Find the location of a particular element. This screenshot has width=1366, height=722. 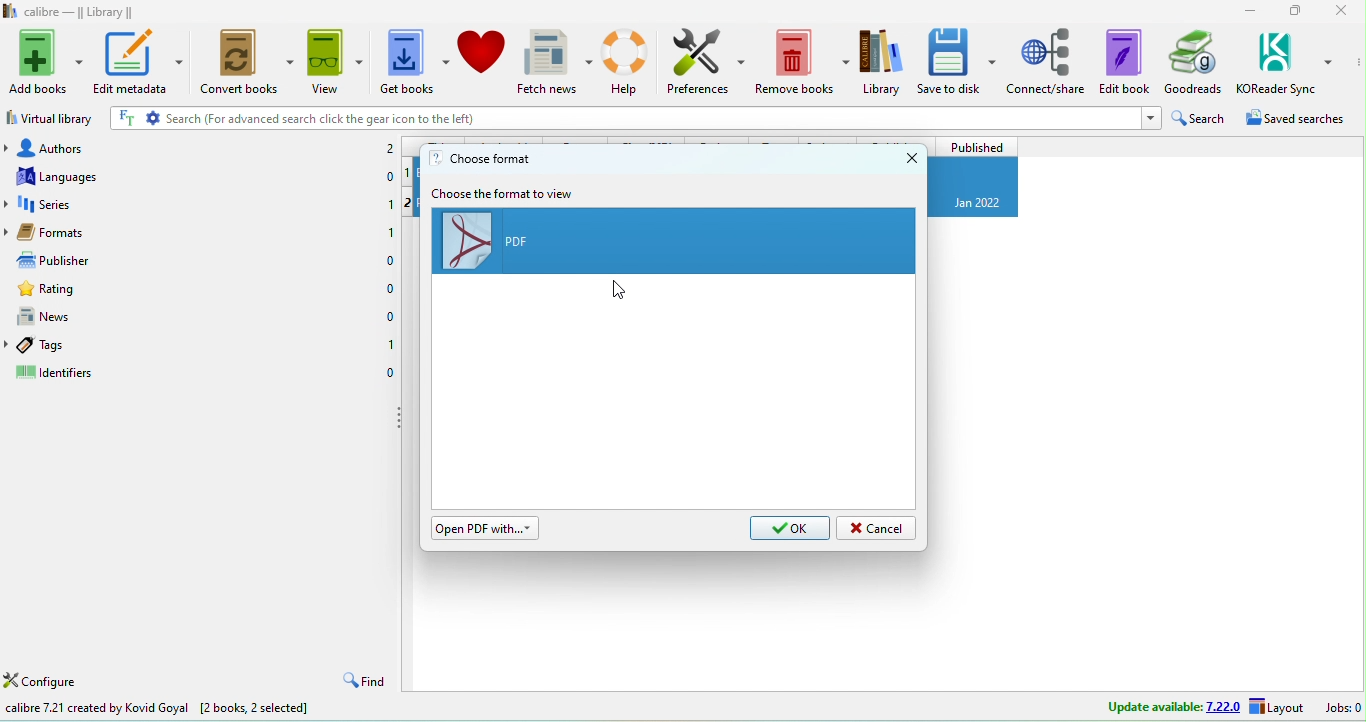

update available 7.22.0 is located at coordinates (1174, 705).